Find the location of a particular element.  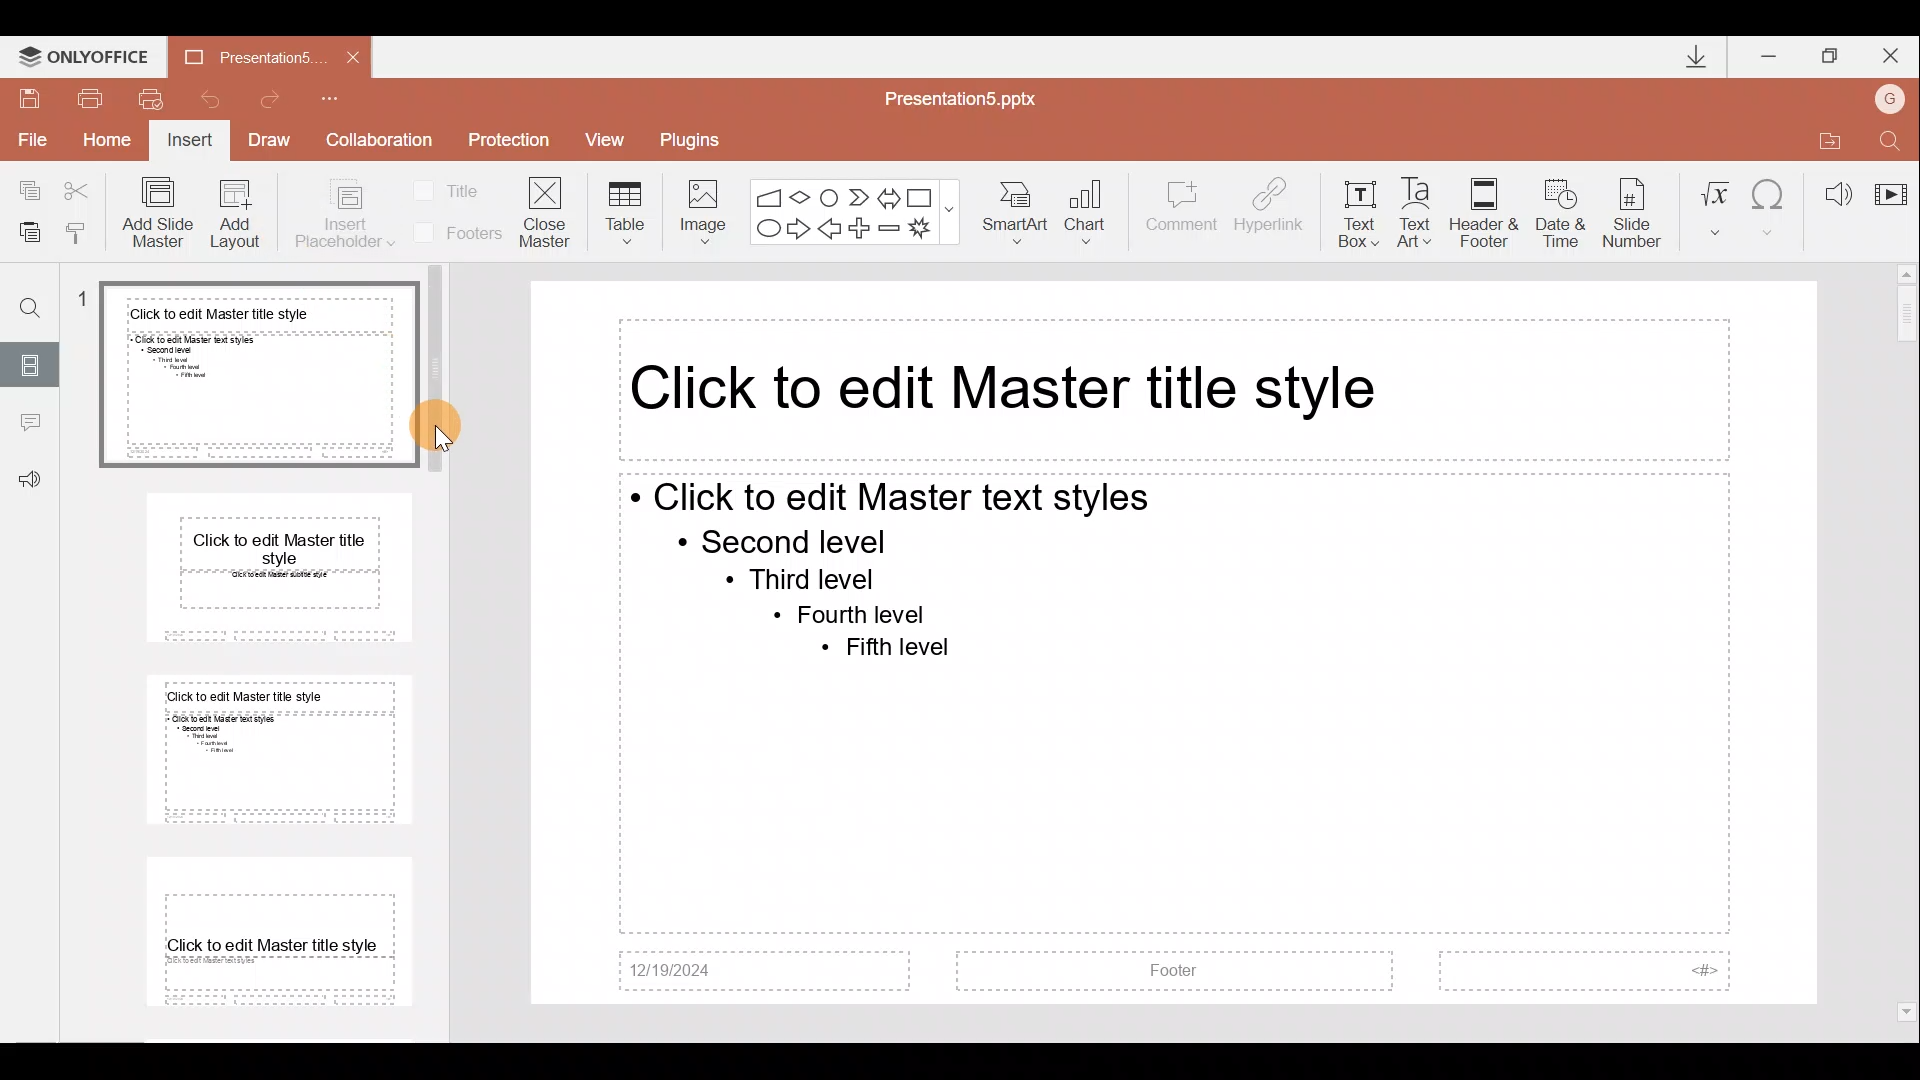

Feedback & support is located at coordinates (30, 481).